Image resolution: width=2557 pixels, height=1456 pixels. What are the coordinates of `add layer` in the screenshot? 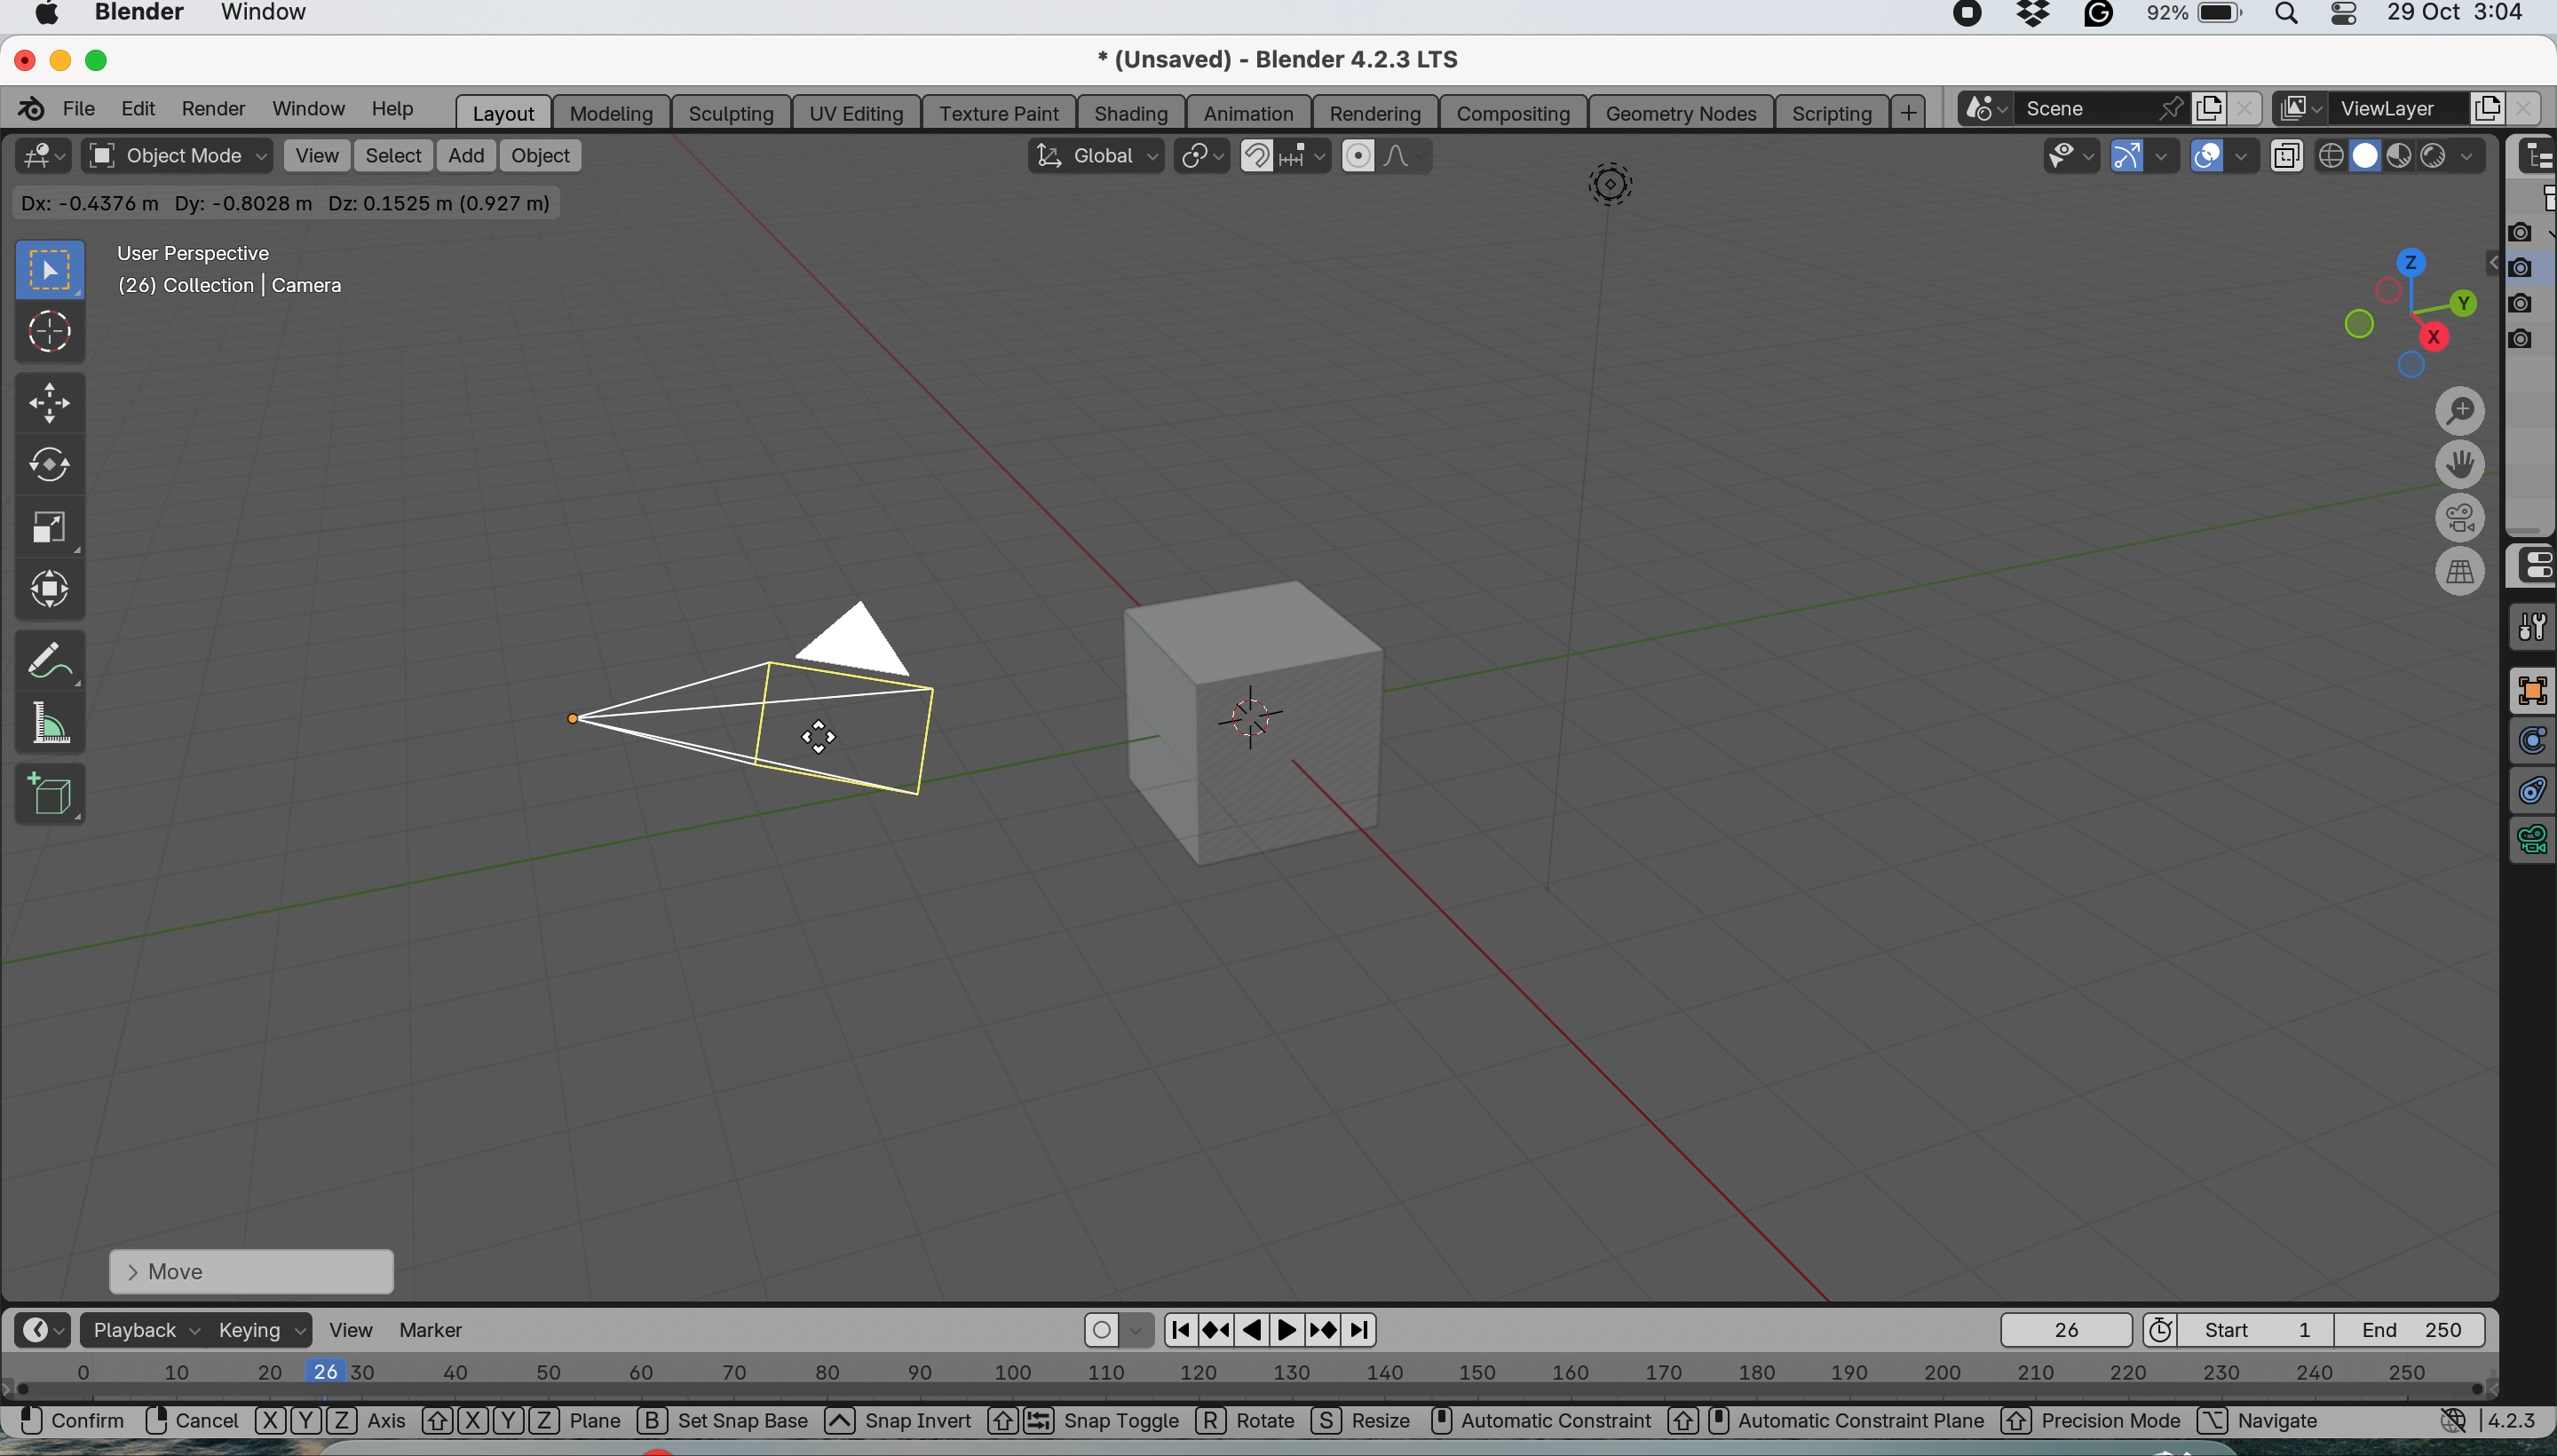 It's located at (2488, 108).